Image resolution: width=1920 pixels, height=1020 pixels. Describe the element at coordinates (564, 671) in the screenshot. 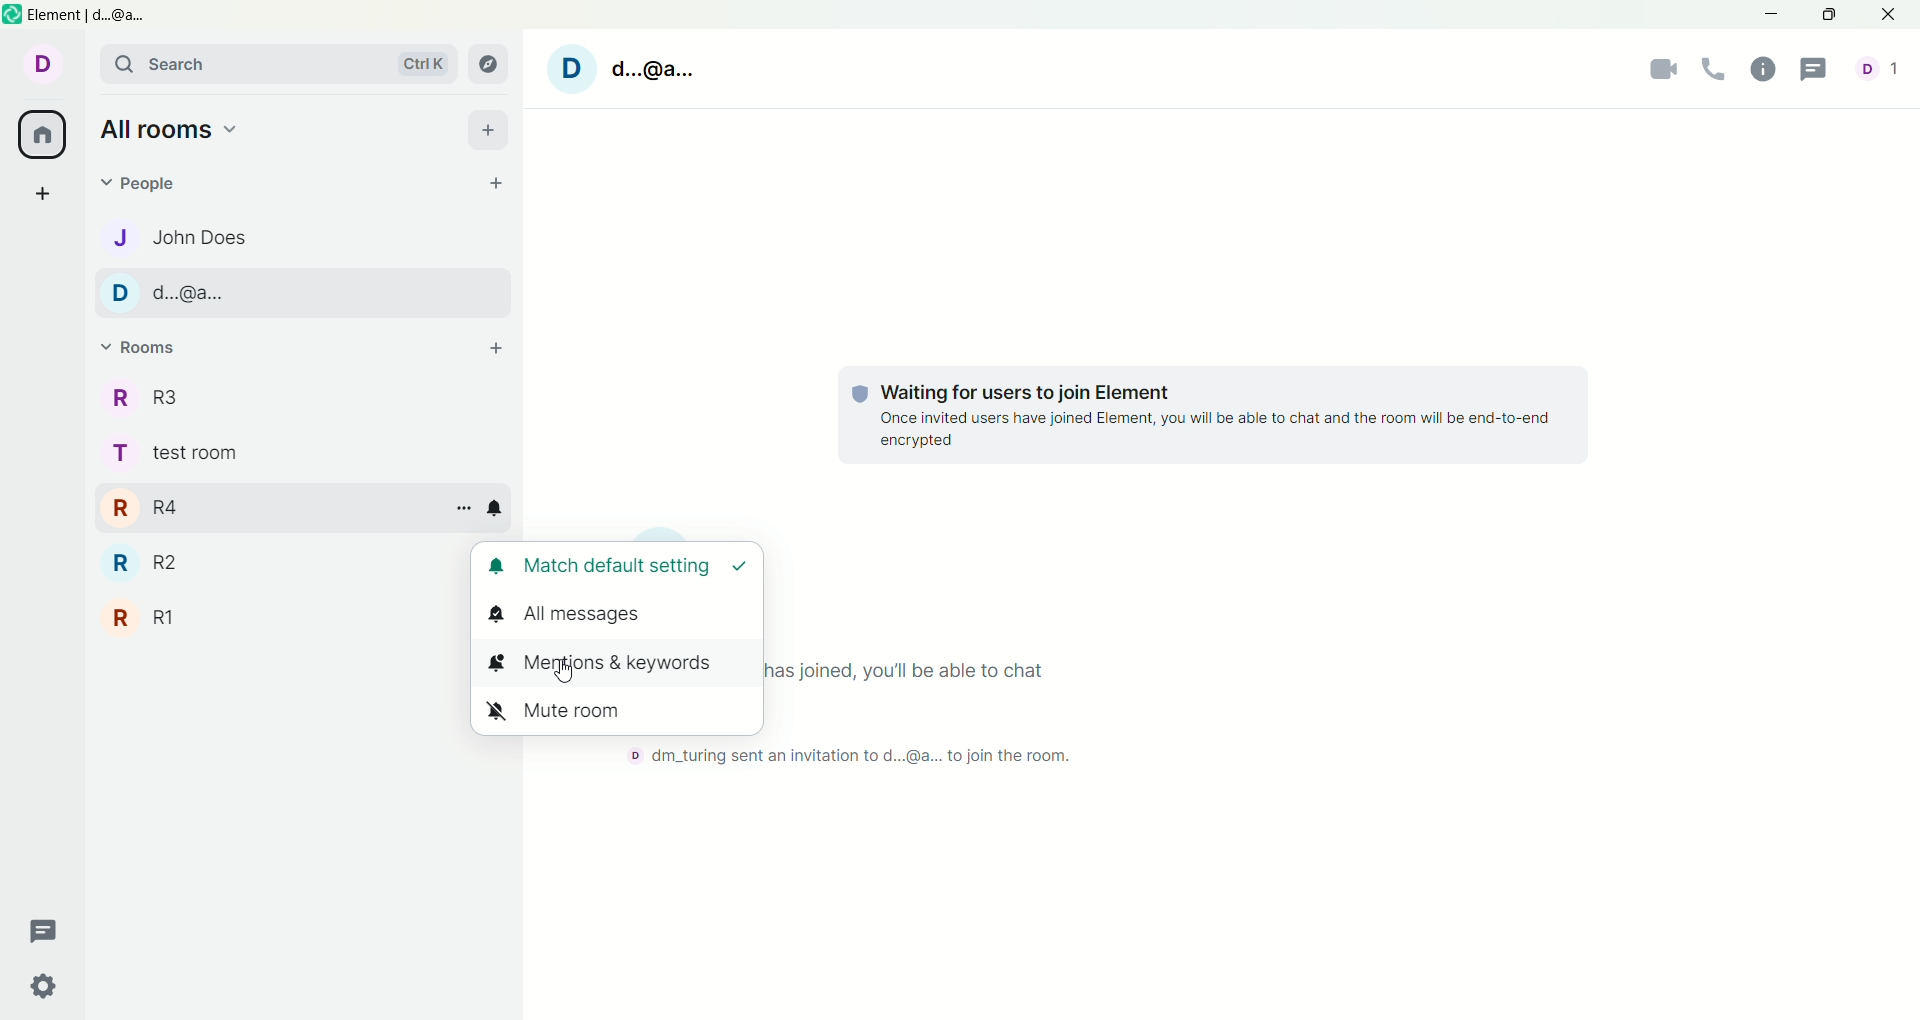

I see `Cursor` at that location.